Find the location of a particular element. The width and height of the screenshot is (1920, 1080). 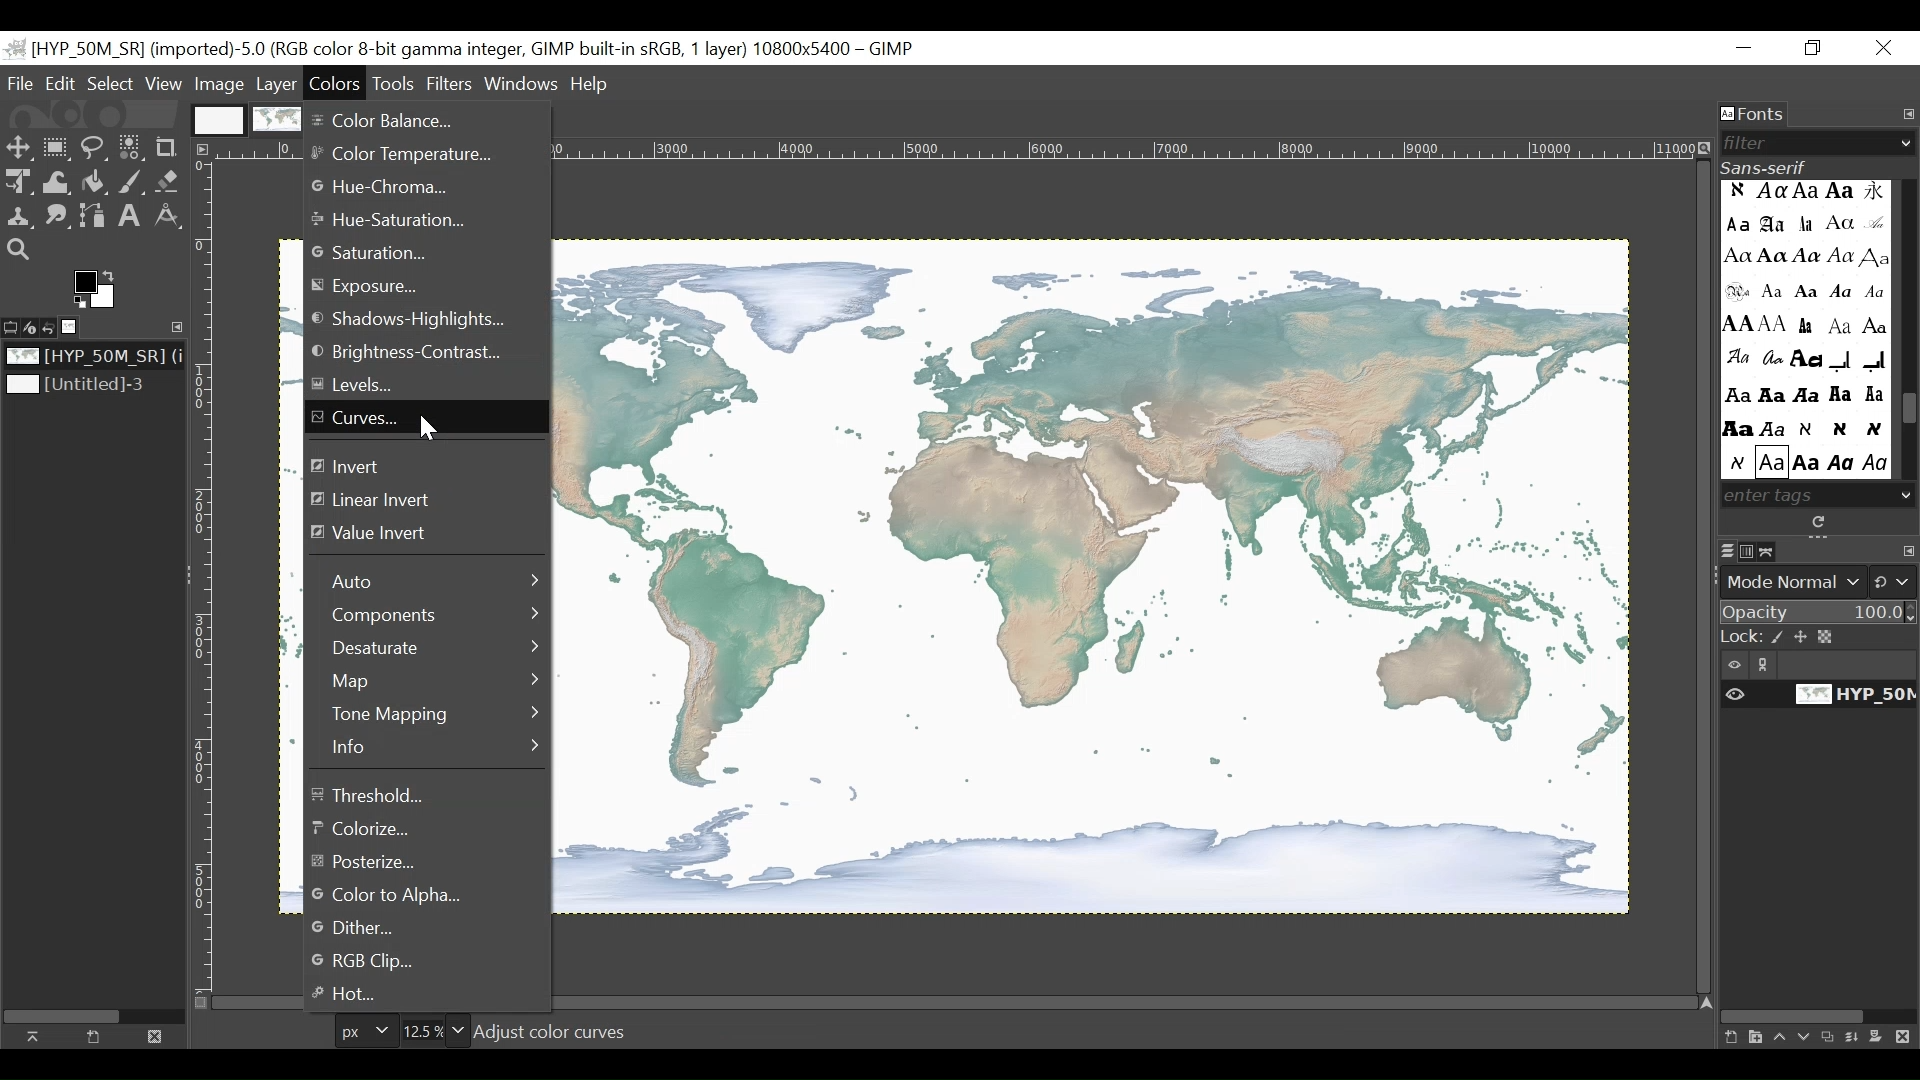

Color Balance is located at coordinates (415, 120).